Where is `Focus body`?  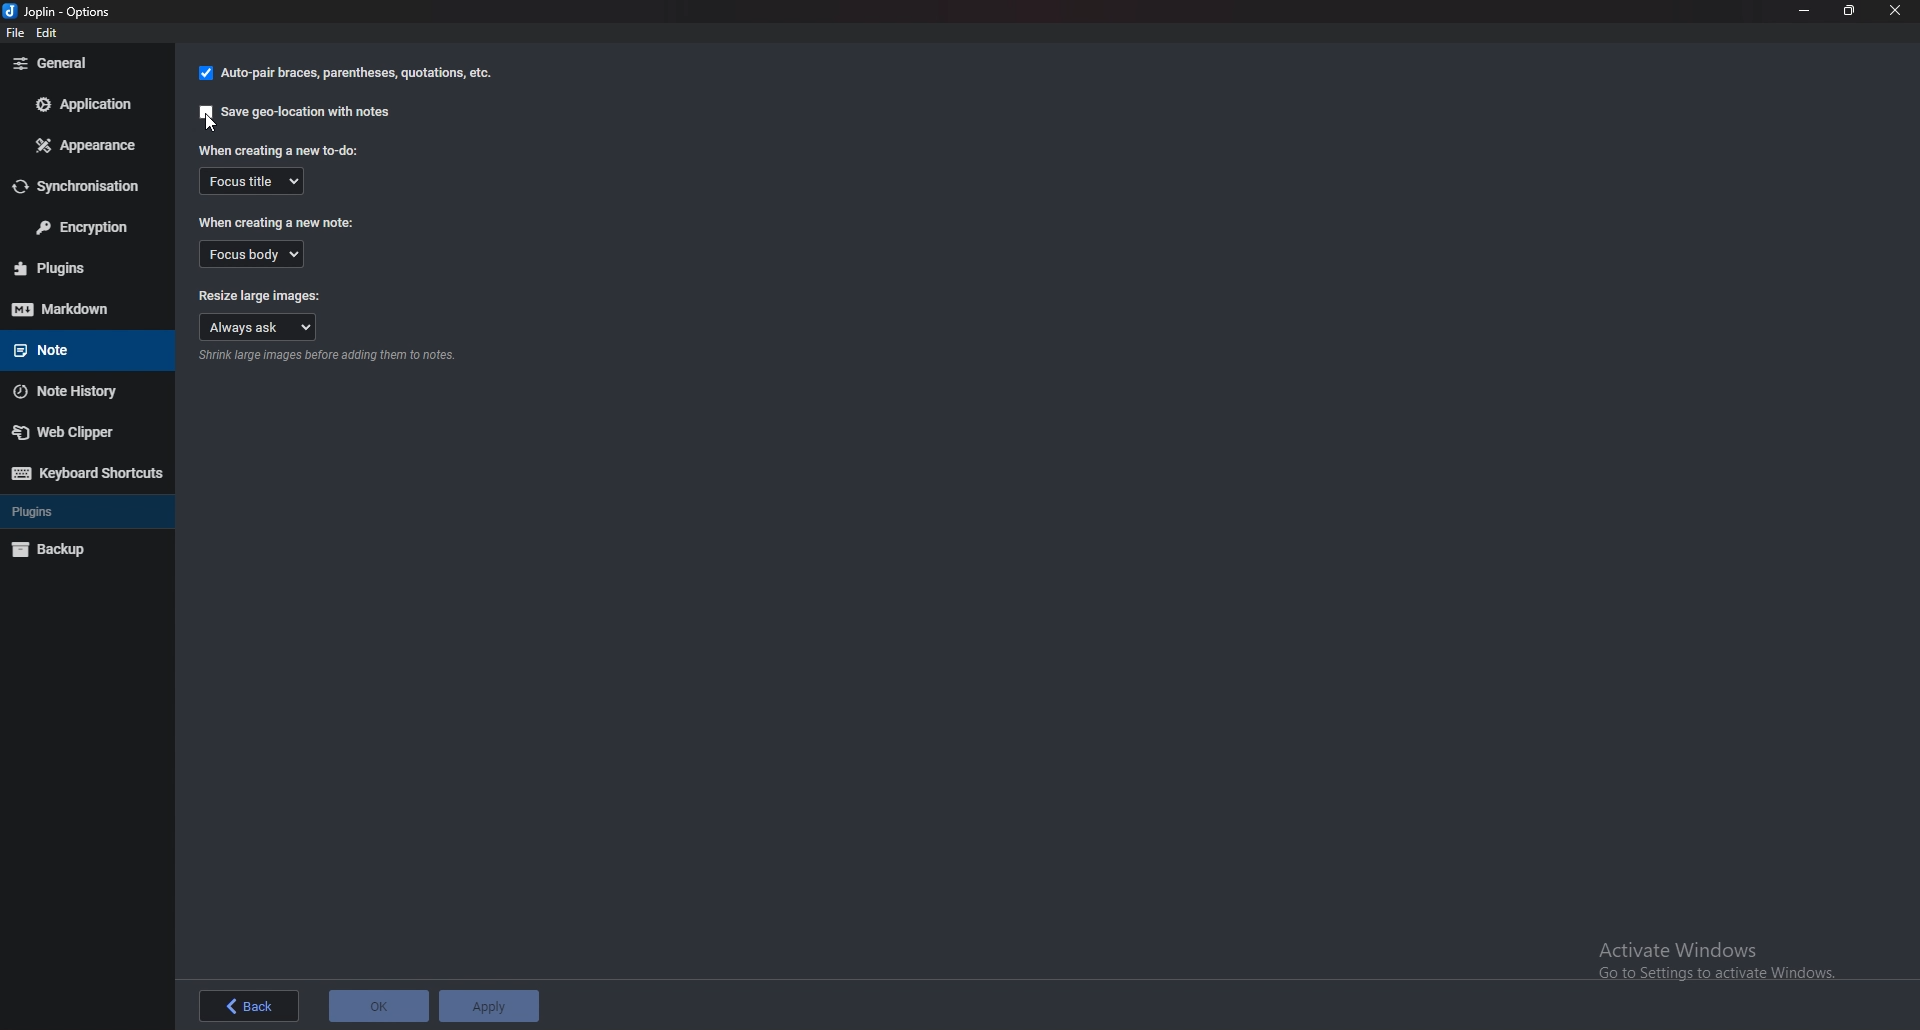
Focus body is located at coordinates (257, 255).